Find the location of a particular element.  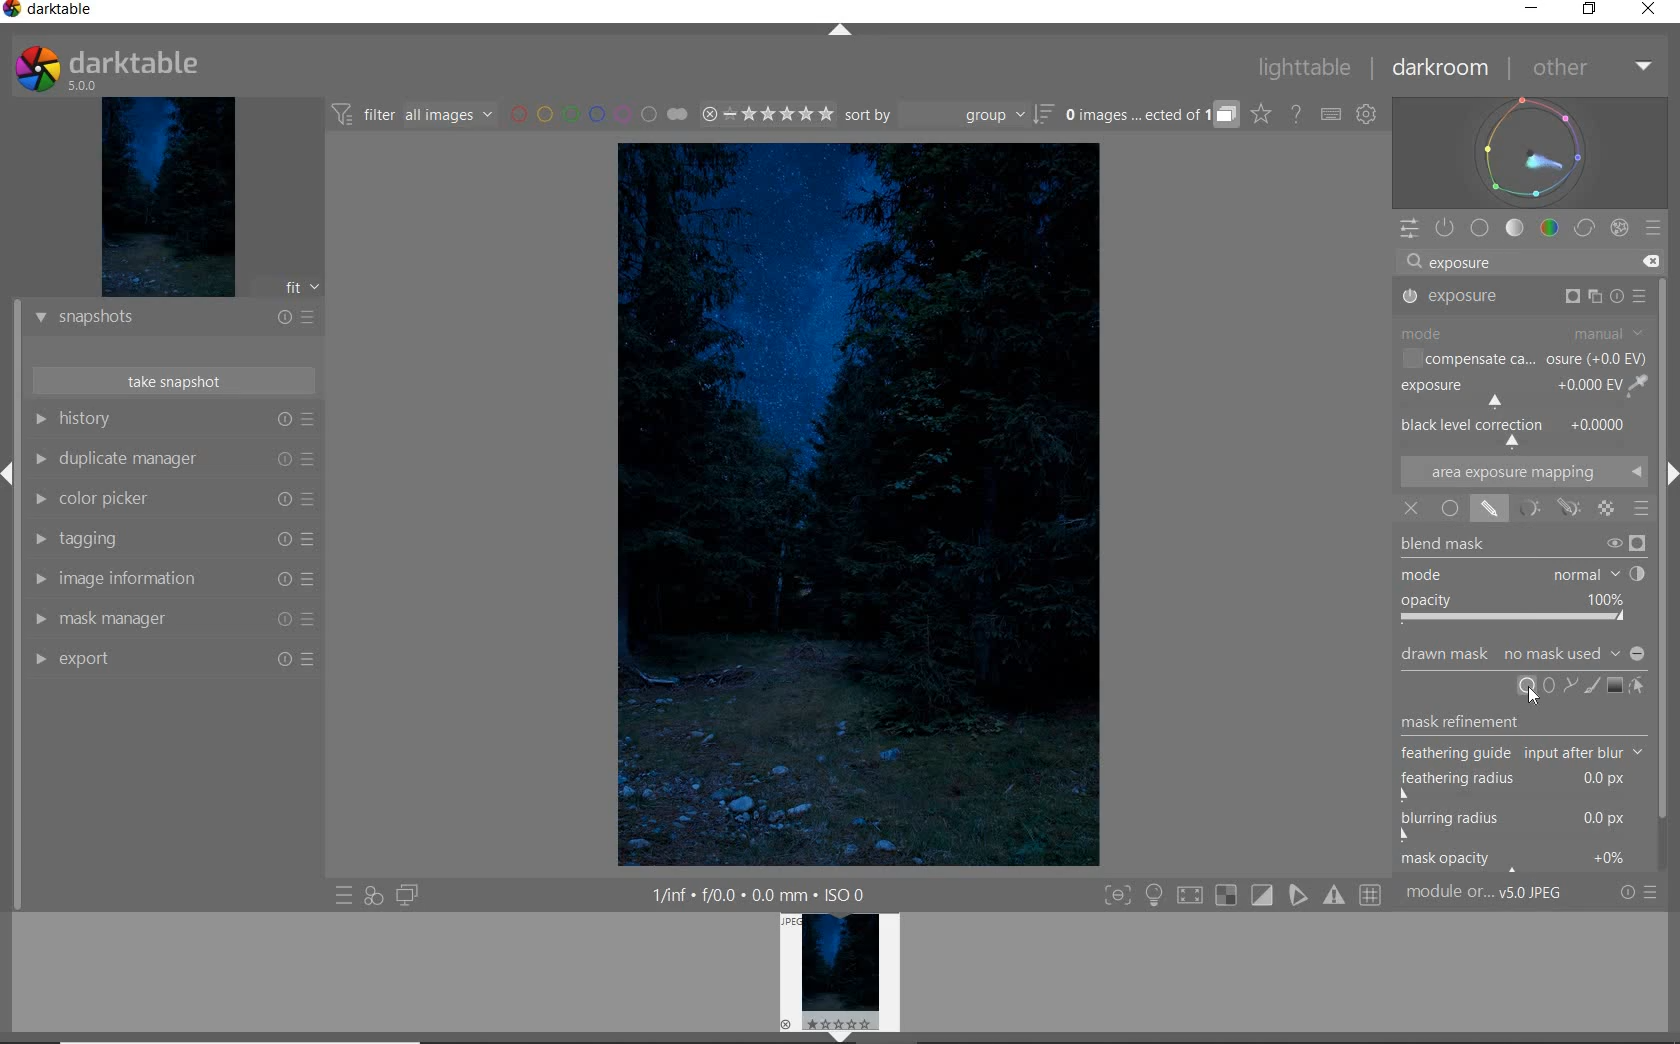

CORRECT is located at coordinates (1586, 227).